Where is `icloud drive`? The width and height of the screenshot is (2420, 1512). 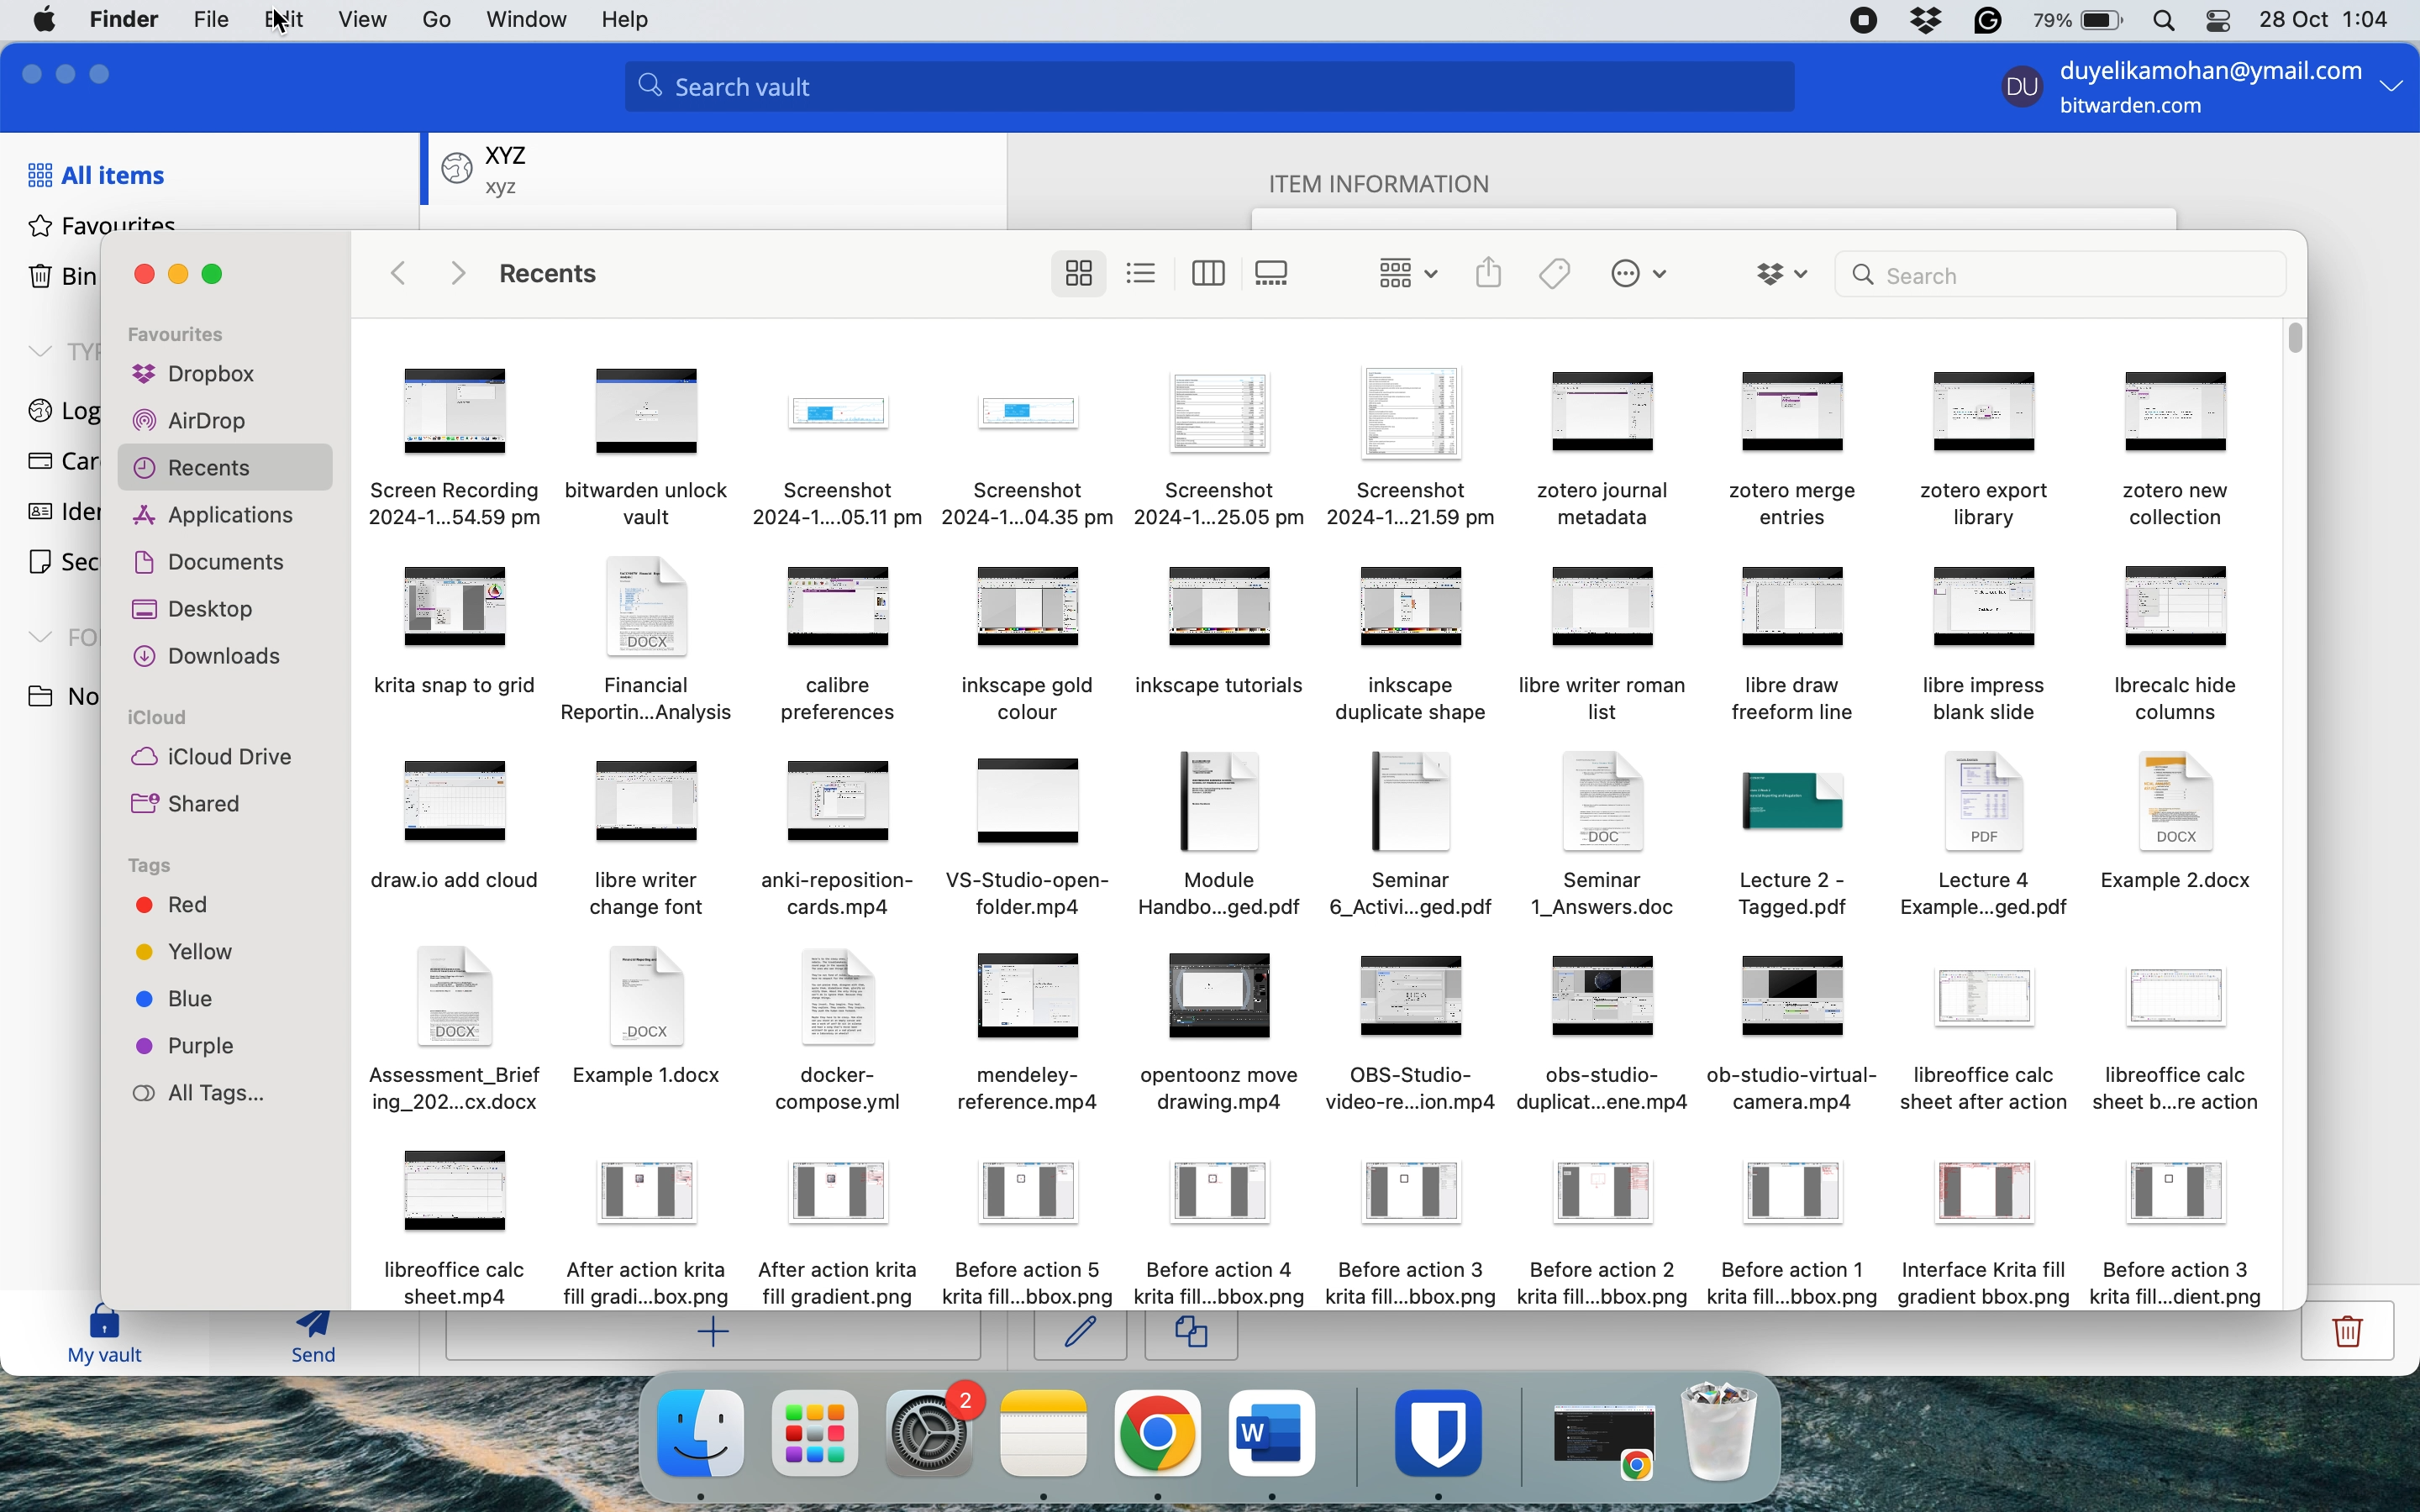 icloud drive is located at coordinates (211, 759).